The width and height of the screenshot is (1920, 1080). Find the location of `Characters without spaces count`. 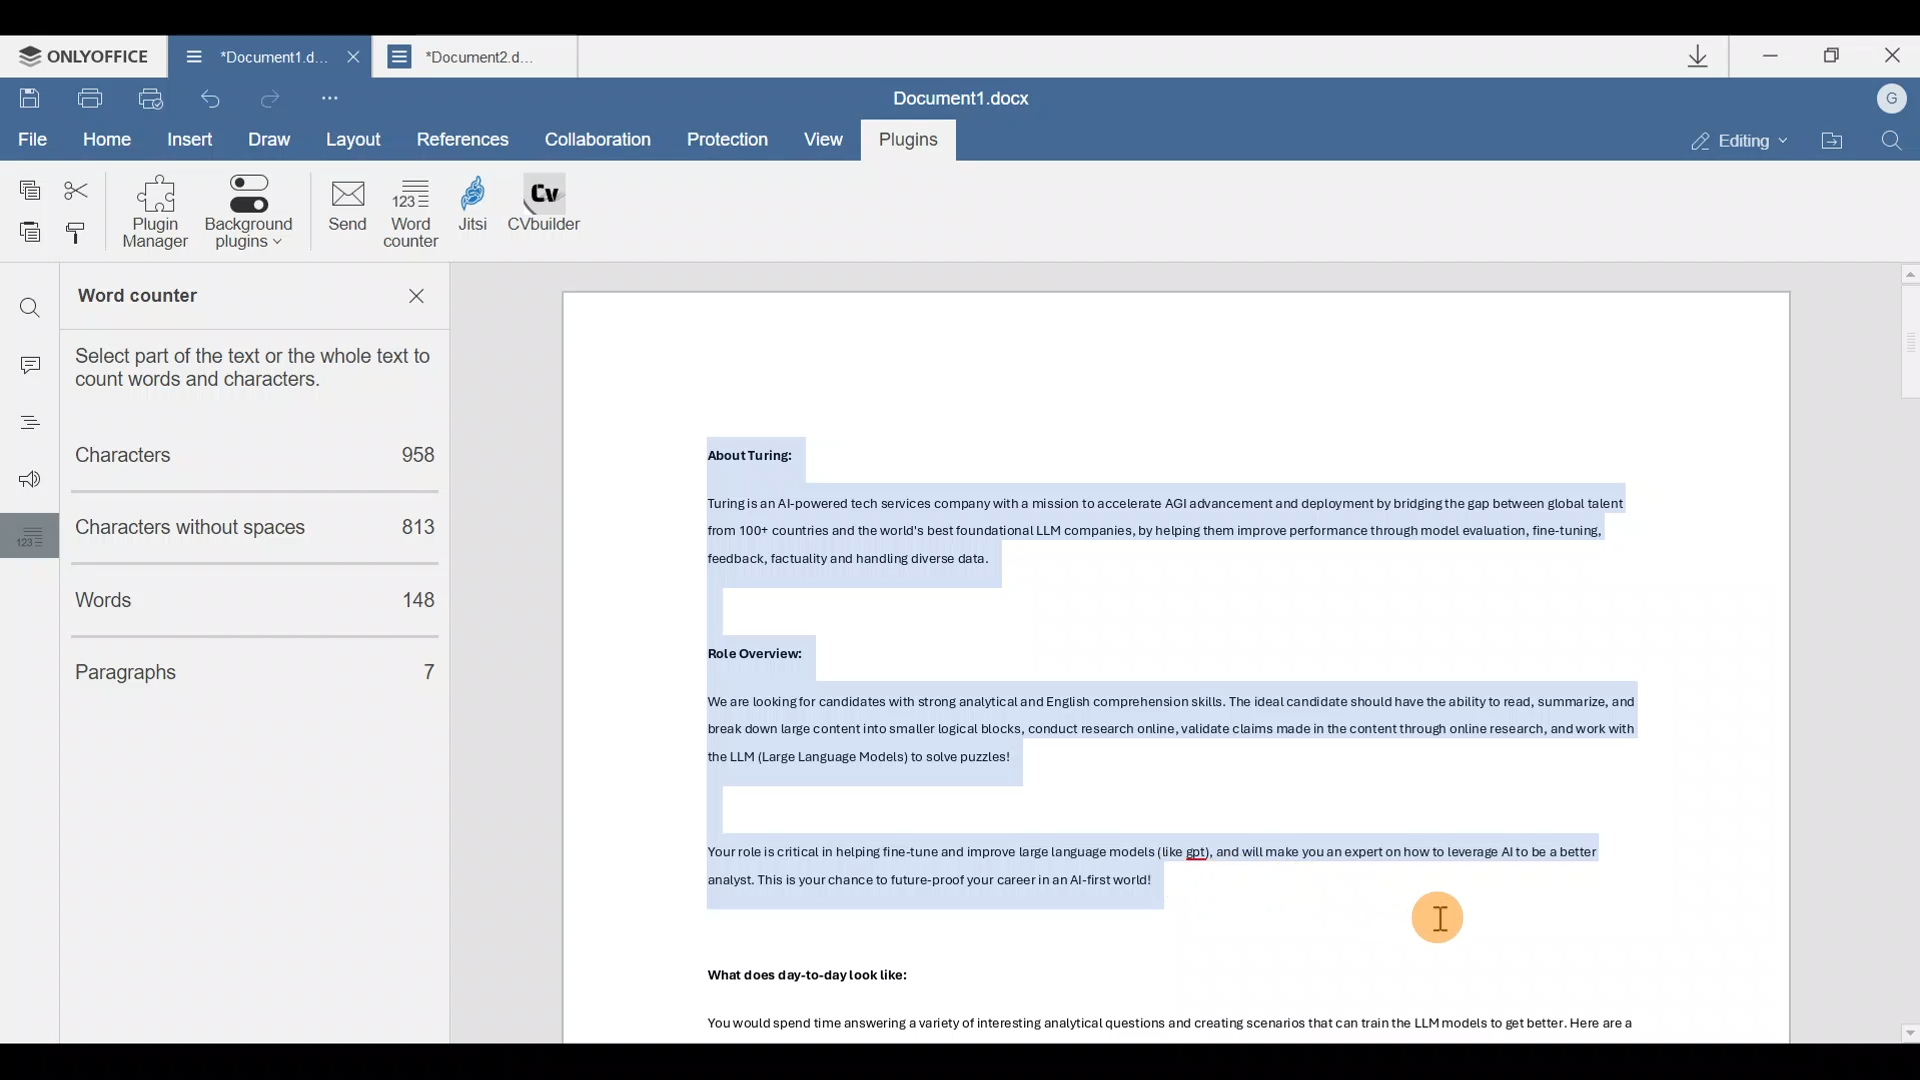

Characters without spaces count is located at coordinates (216, 527).